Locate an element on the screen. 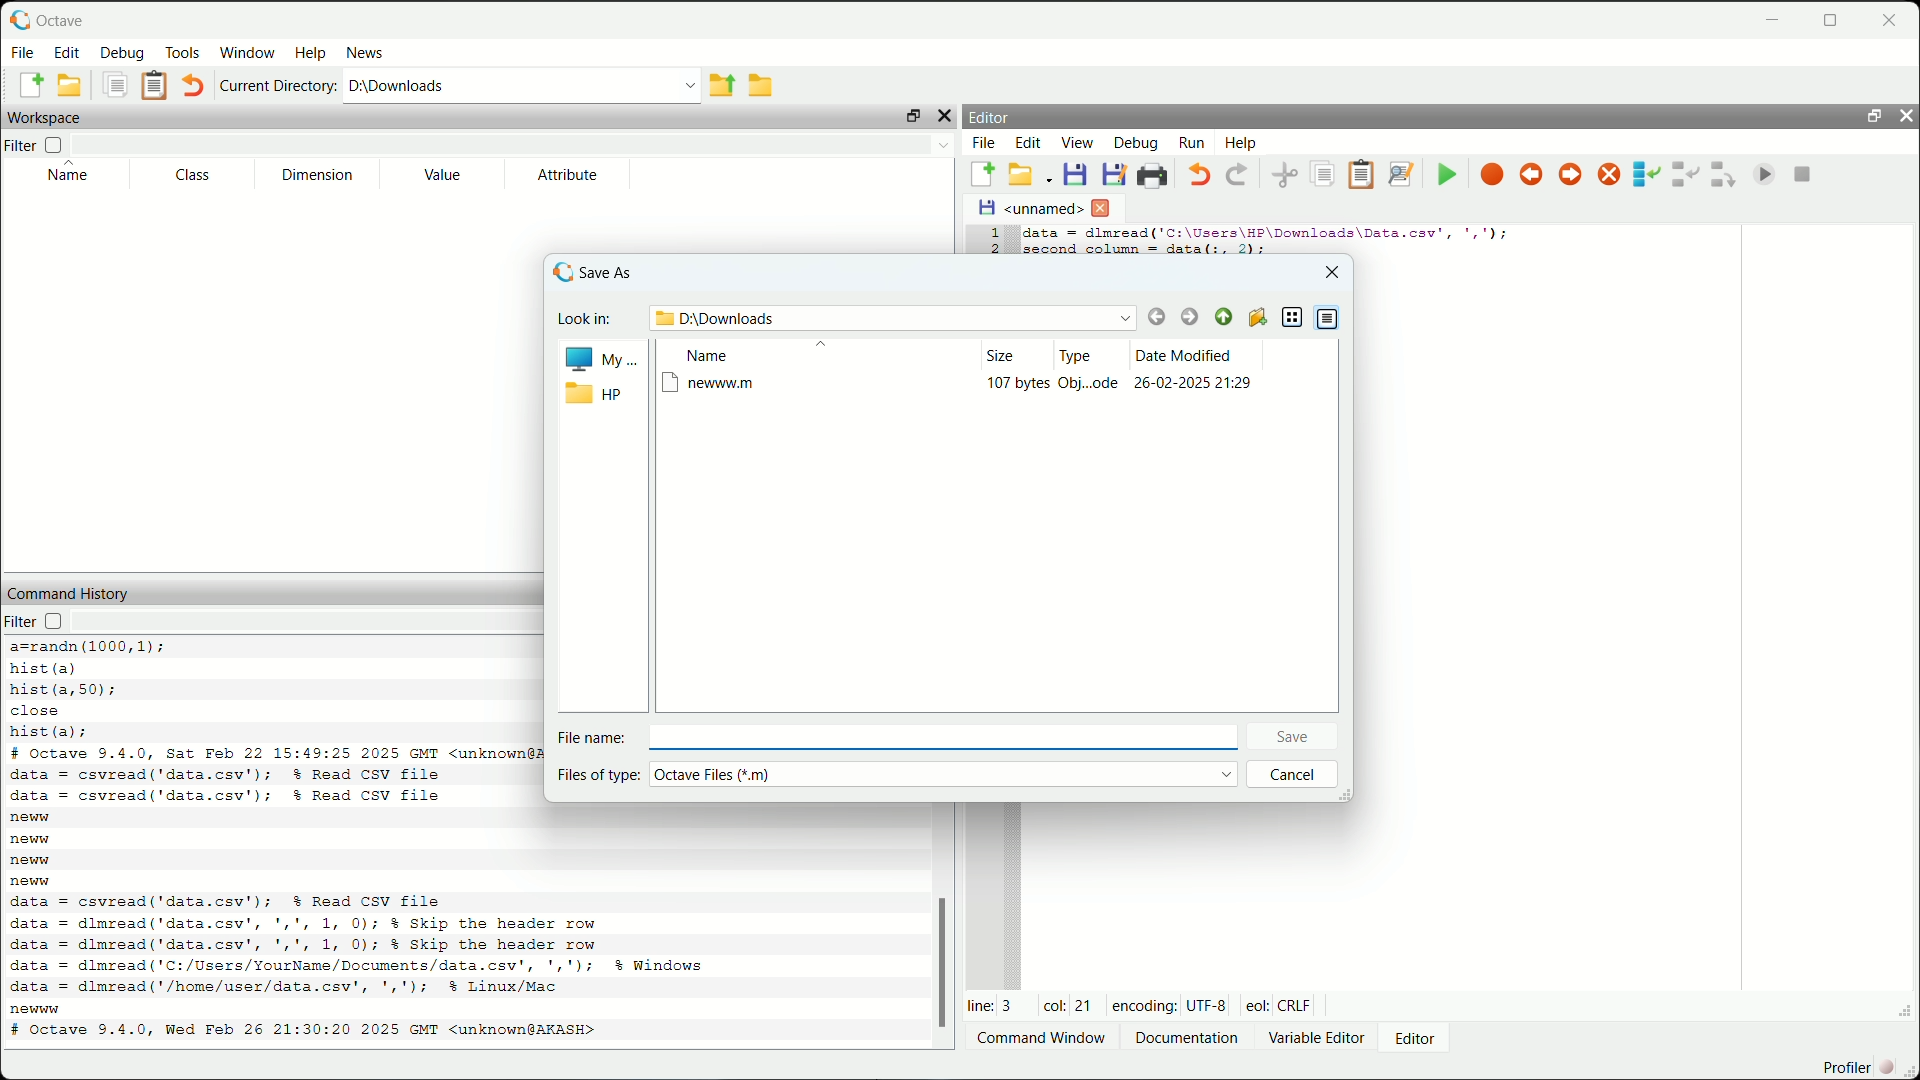 Image resolution: width=1920 pixels, height=1080 pixels. continue is located at coordinates (1768, 170).